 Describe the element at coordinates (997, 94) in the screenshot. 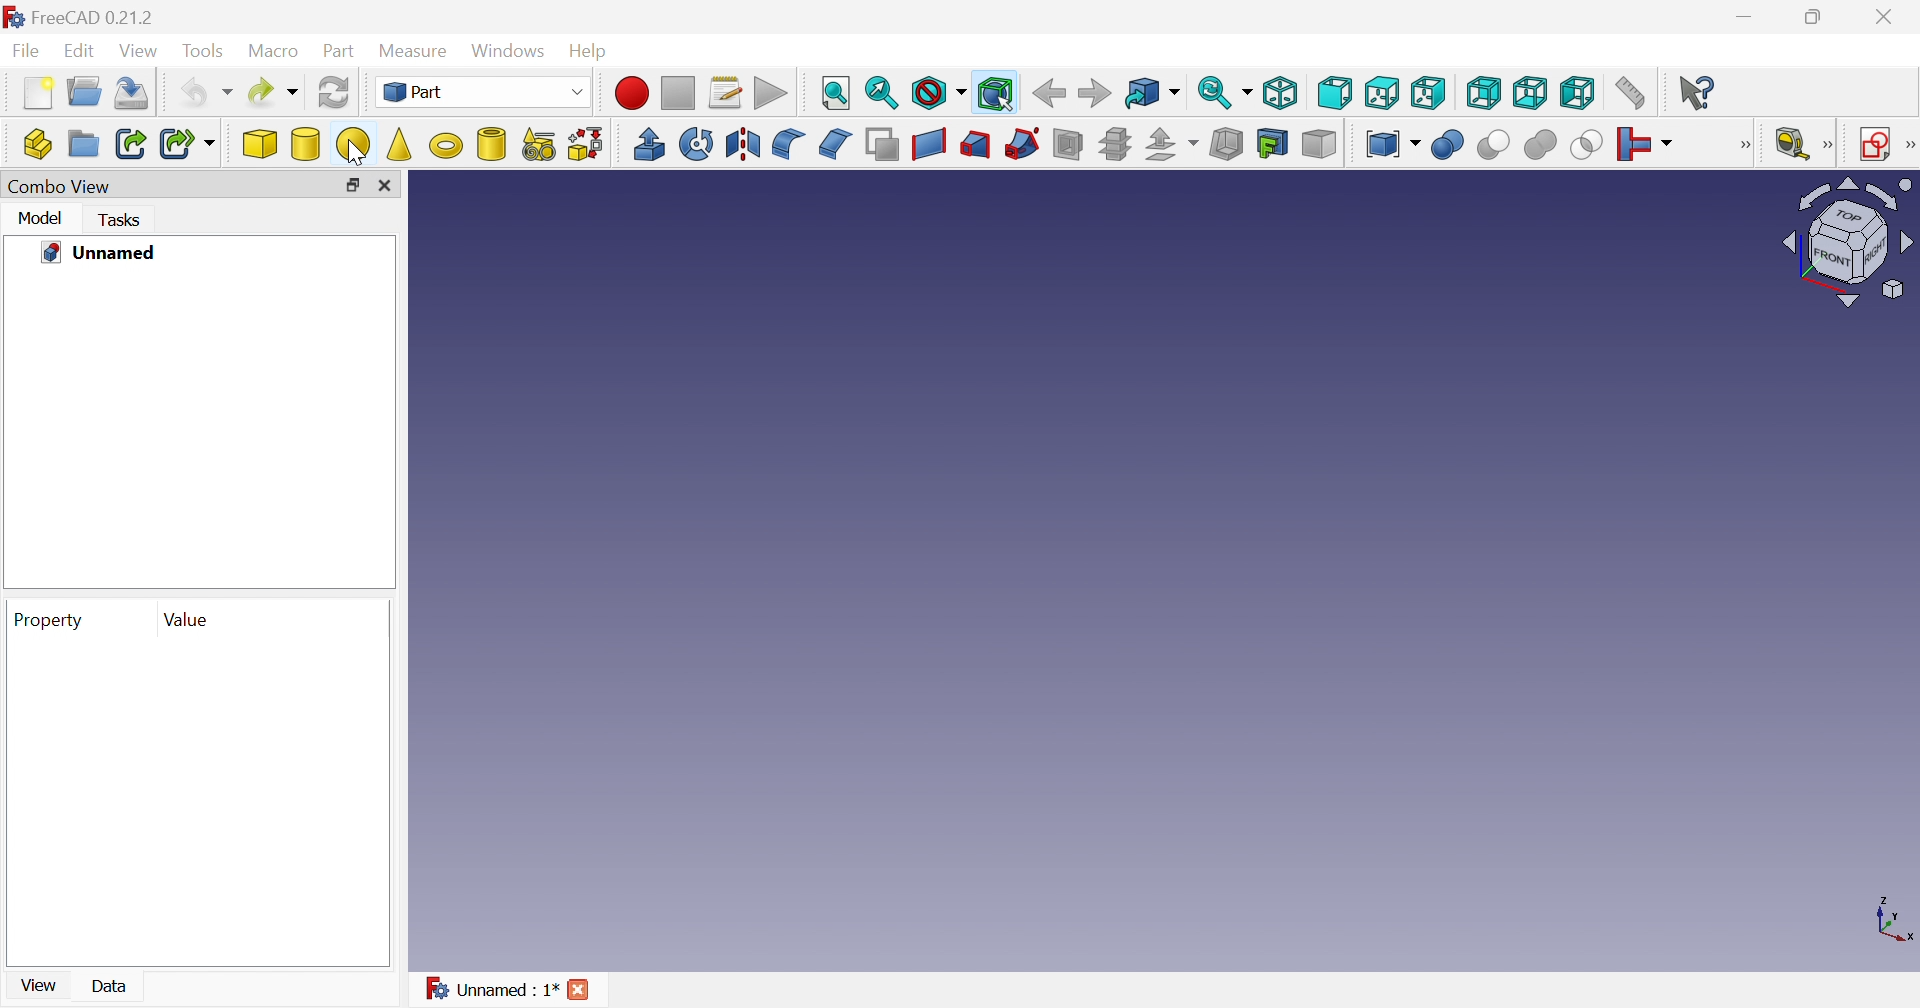

I see `Bounding box` at that location.